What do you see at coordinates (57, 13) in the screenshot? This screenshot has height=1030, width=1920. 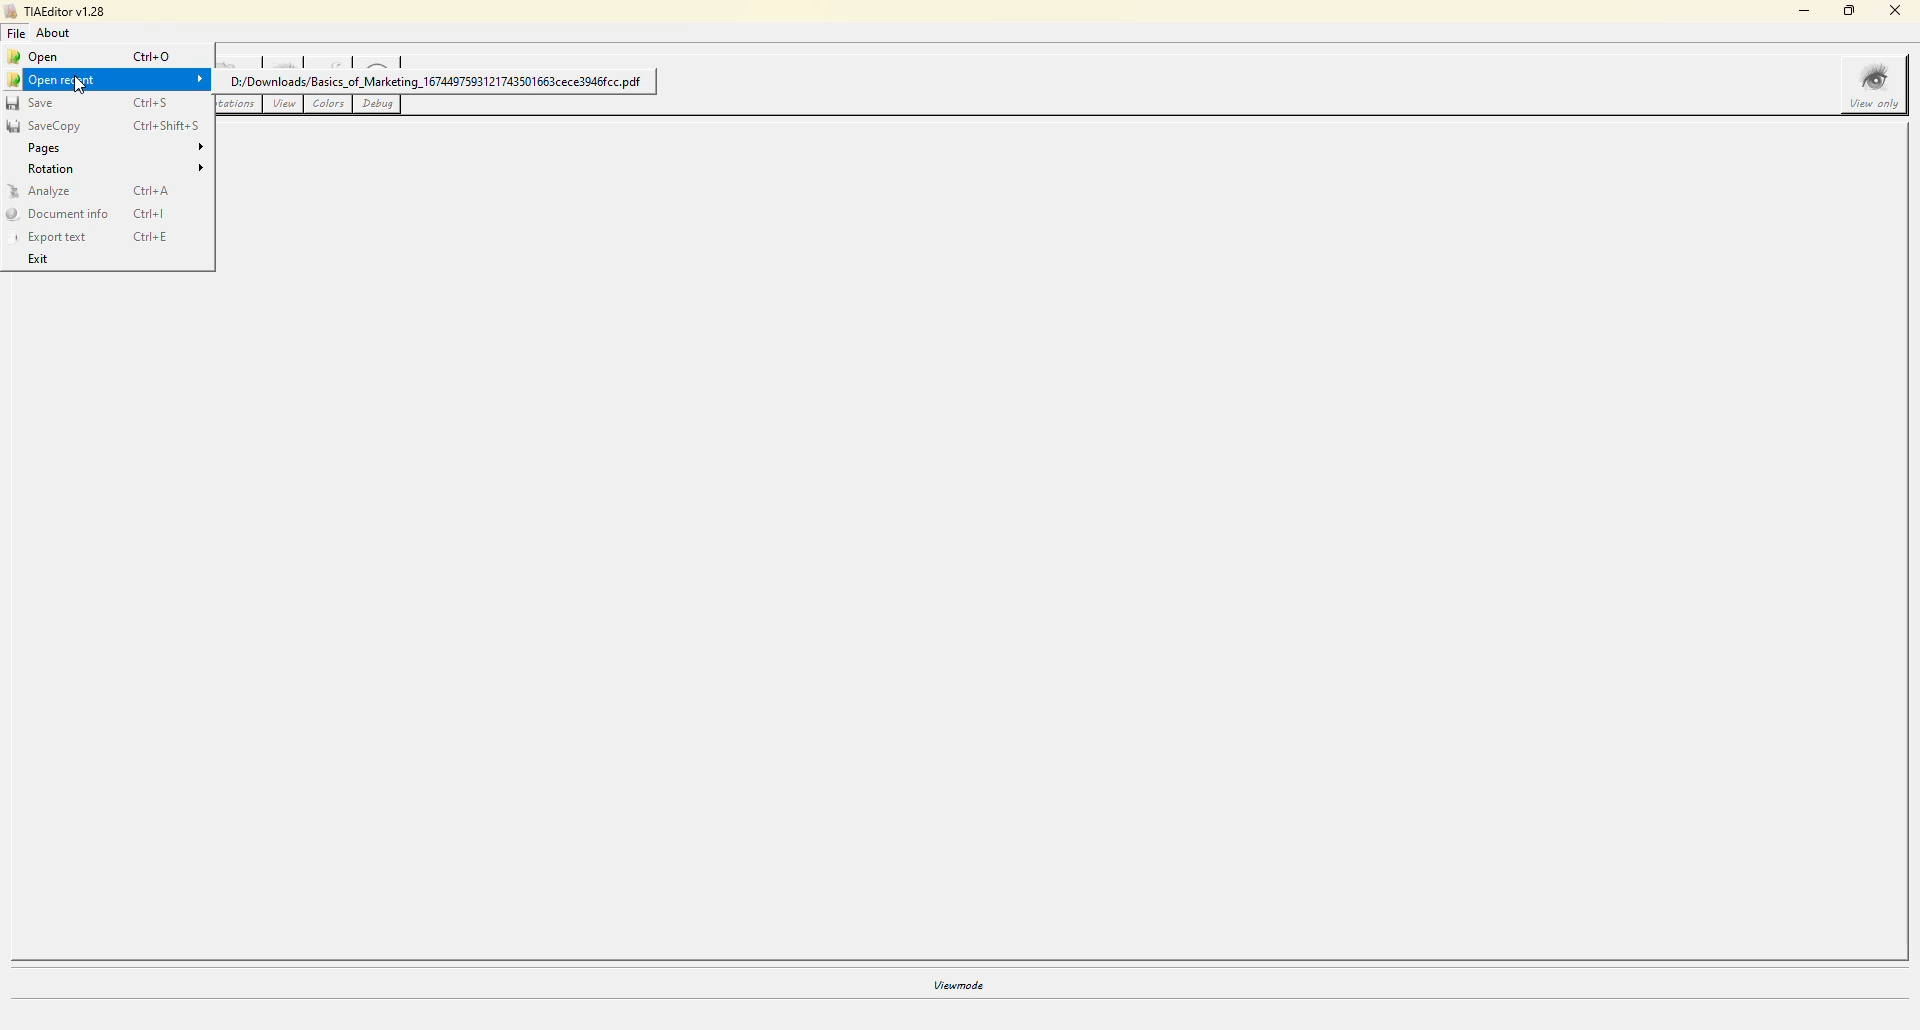 I see `tiaeditor` at bounding box center [57, 13].